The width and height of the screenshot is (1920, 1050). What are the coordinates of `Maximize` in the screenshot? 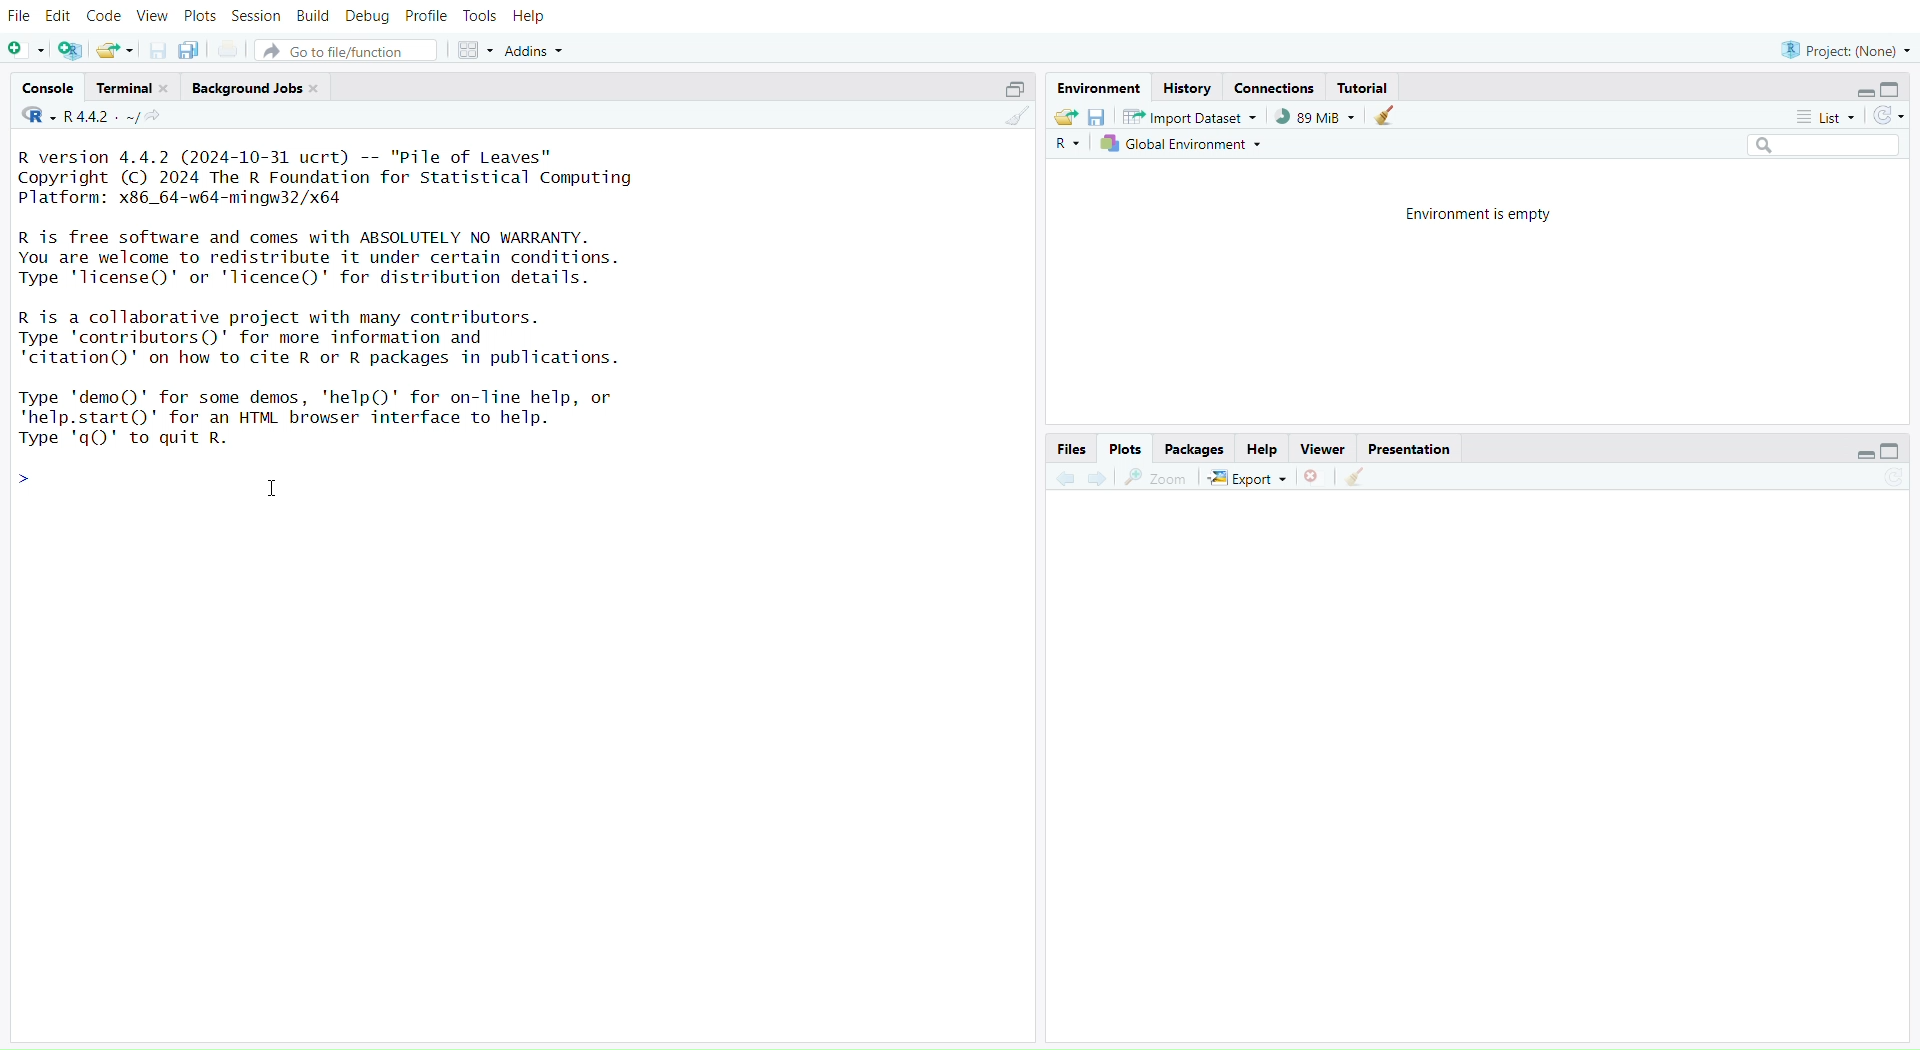 It's located at (1894, 452).